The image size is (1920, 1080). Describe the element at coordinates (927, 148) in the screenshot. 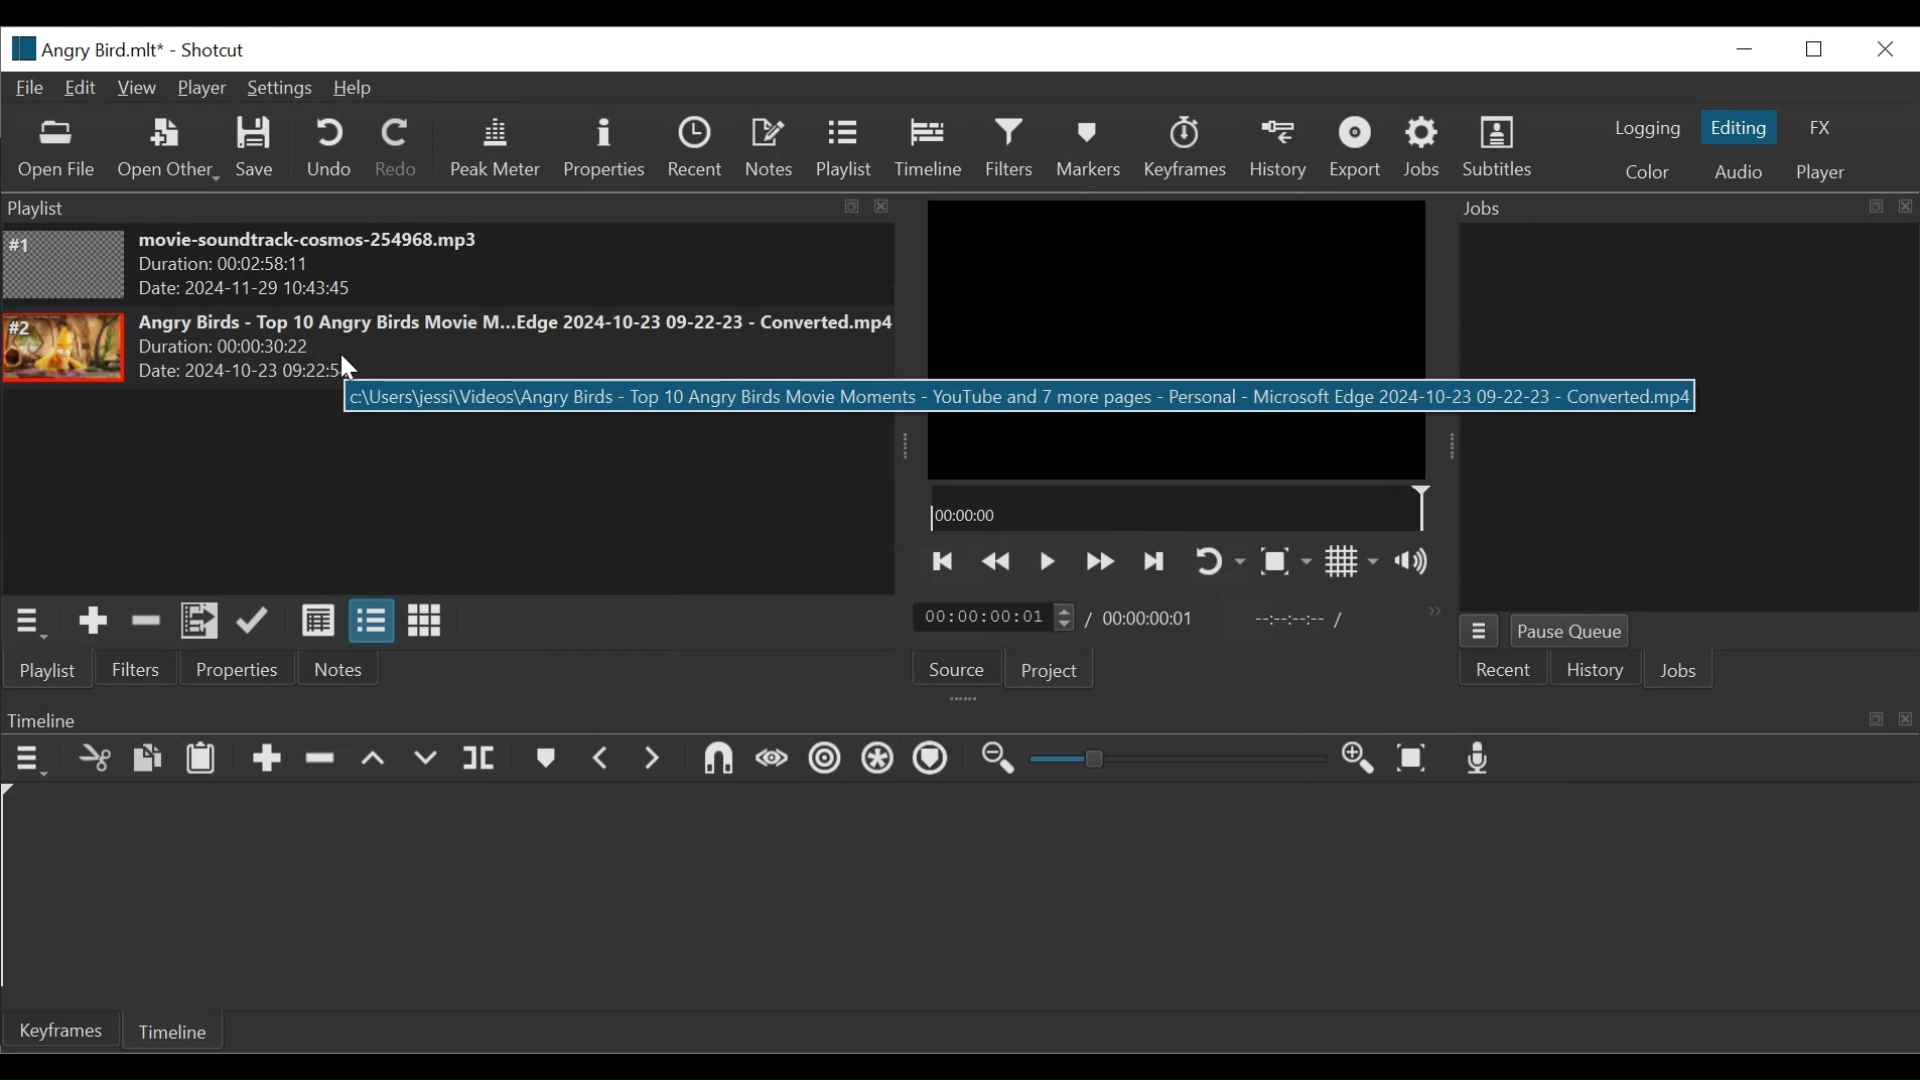

I see `Timeline` at that location.